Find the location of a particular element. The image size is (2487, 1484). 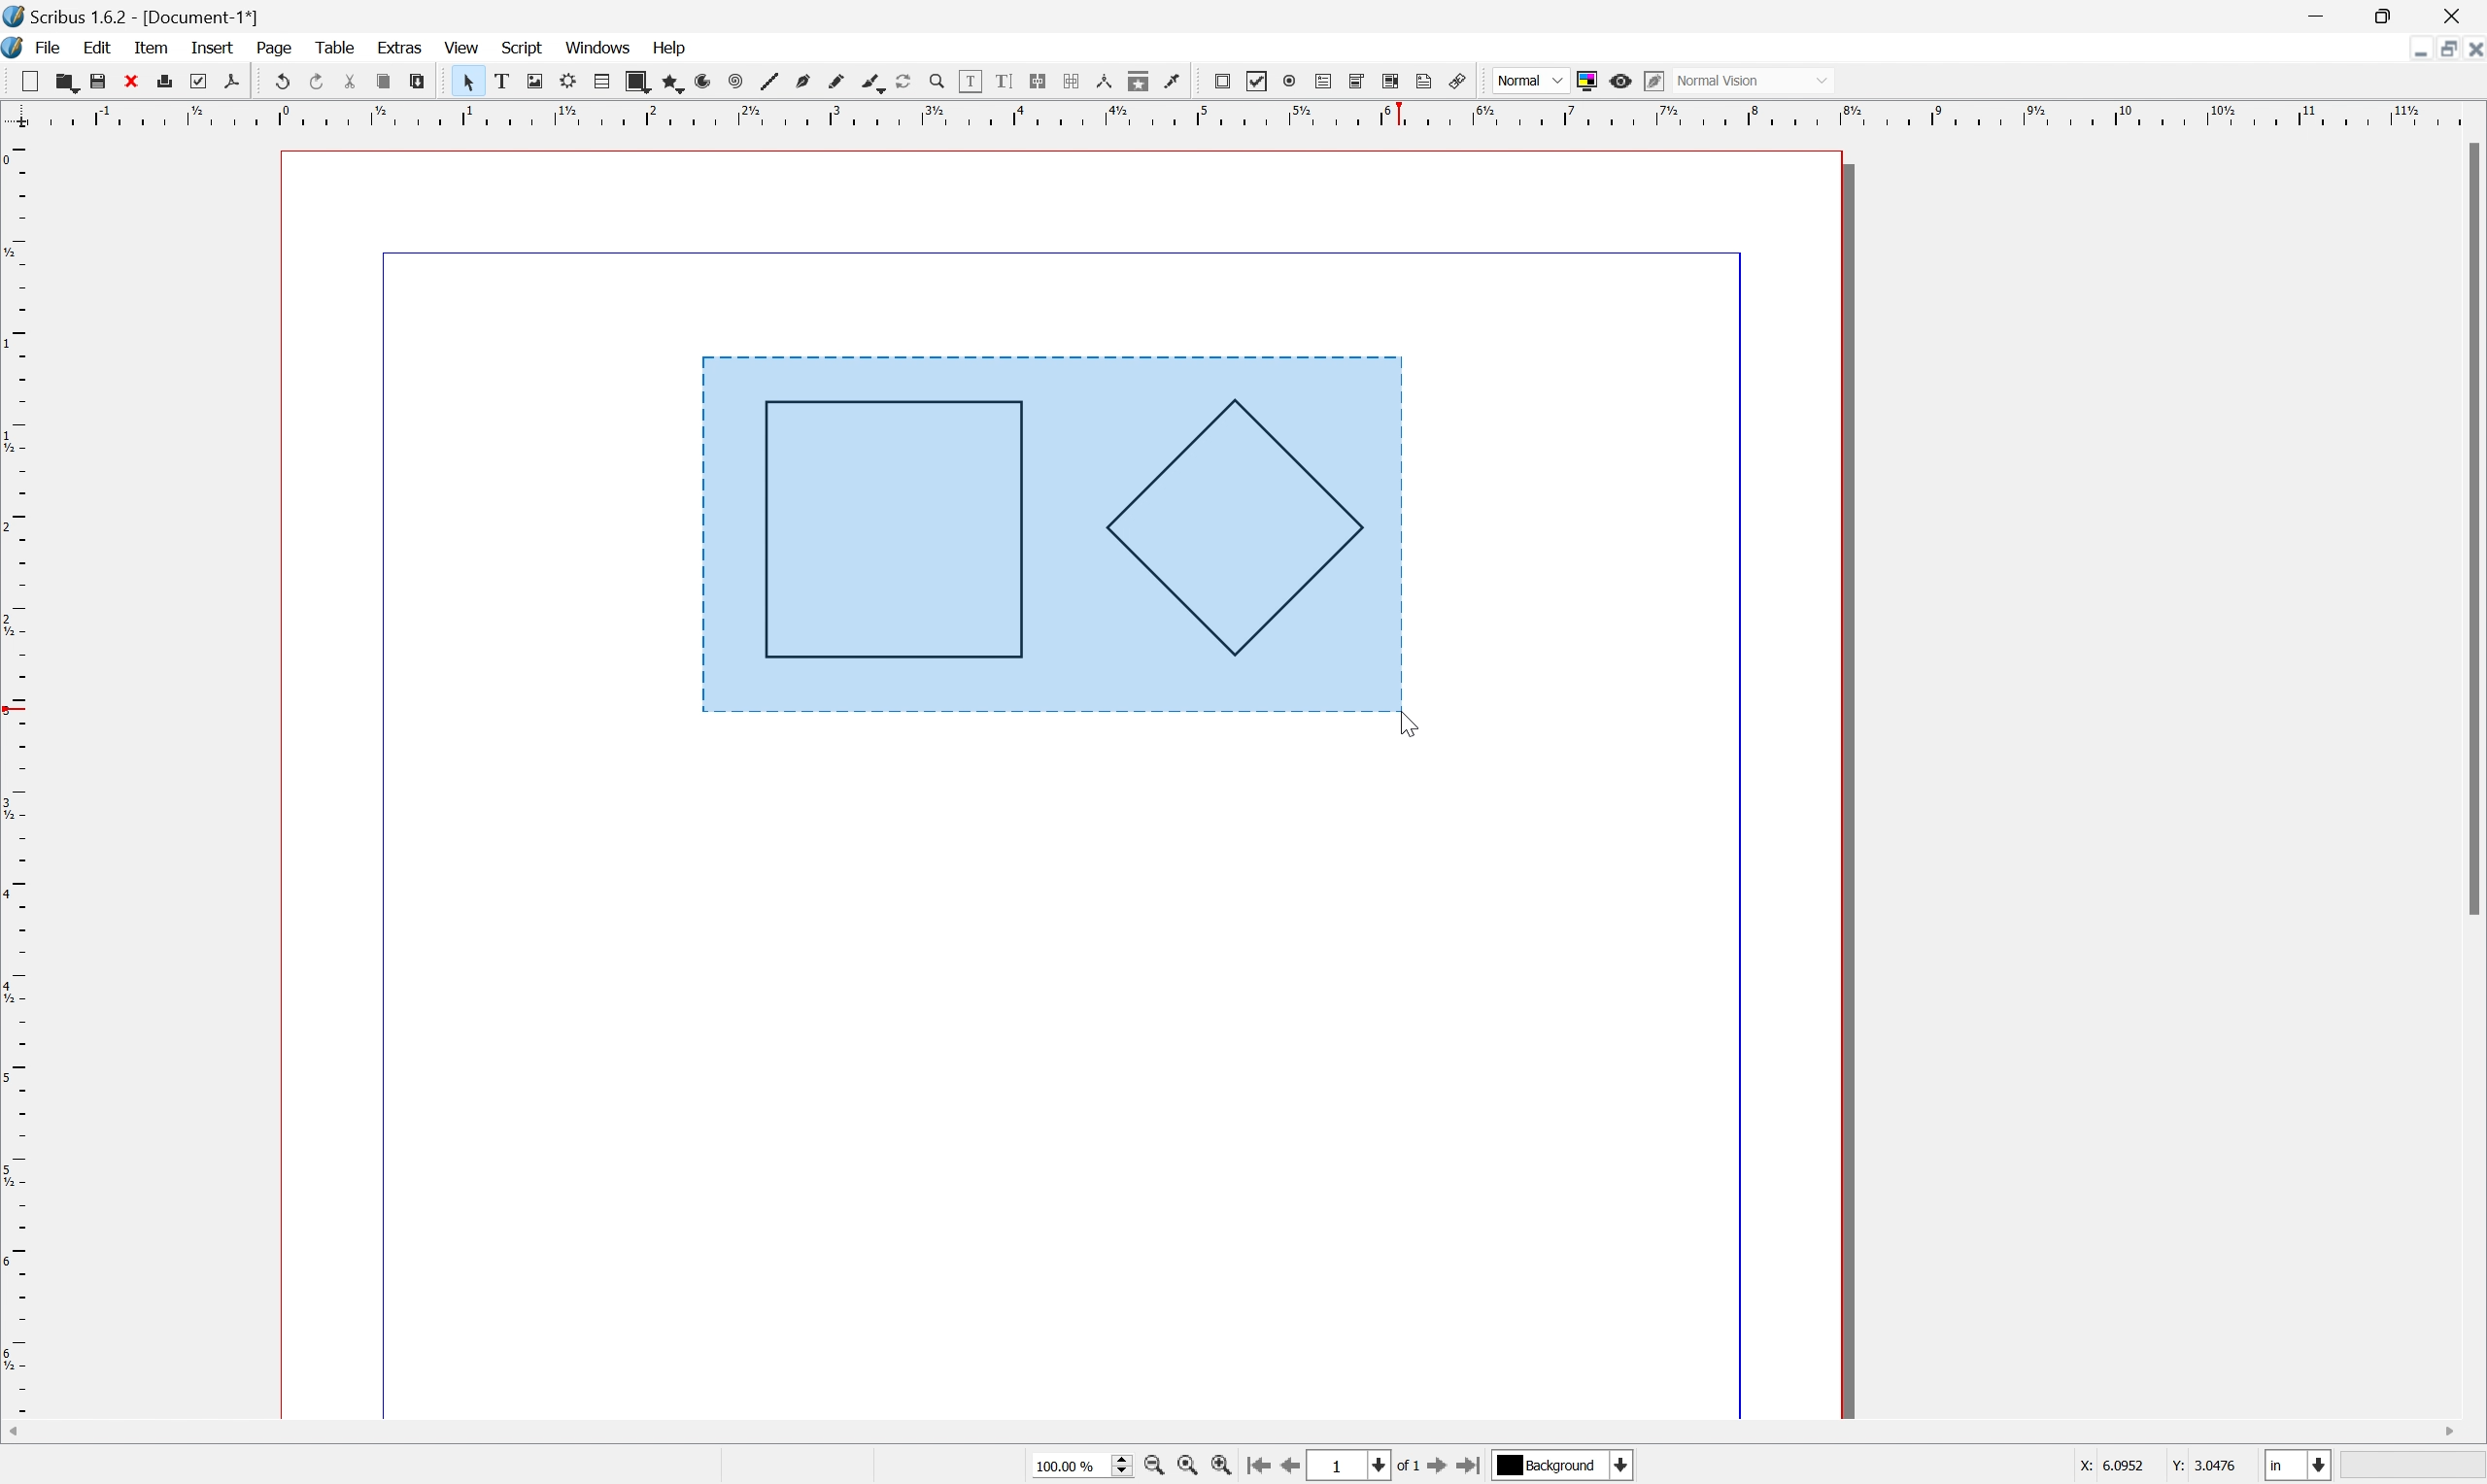

Restore Down is located at coordinates (2388, 14).